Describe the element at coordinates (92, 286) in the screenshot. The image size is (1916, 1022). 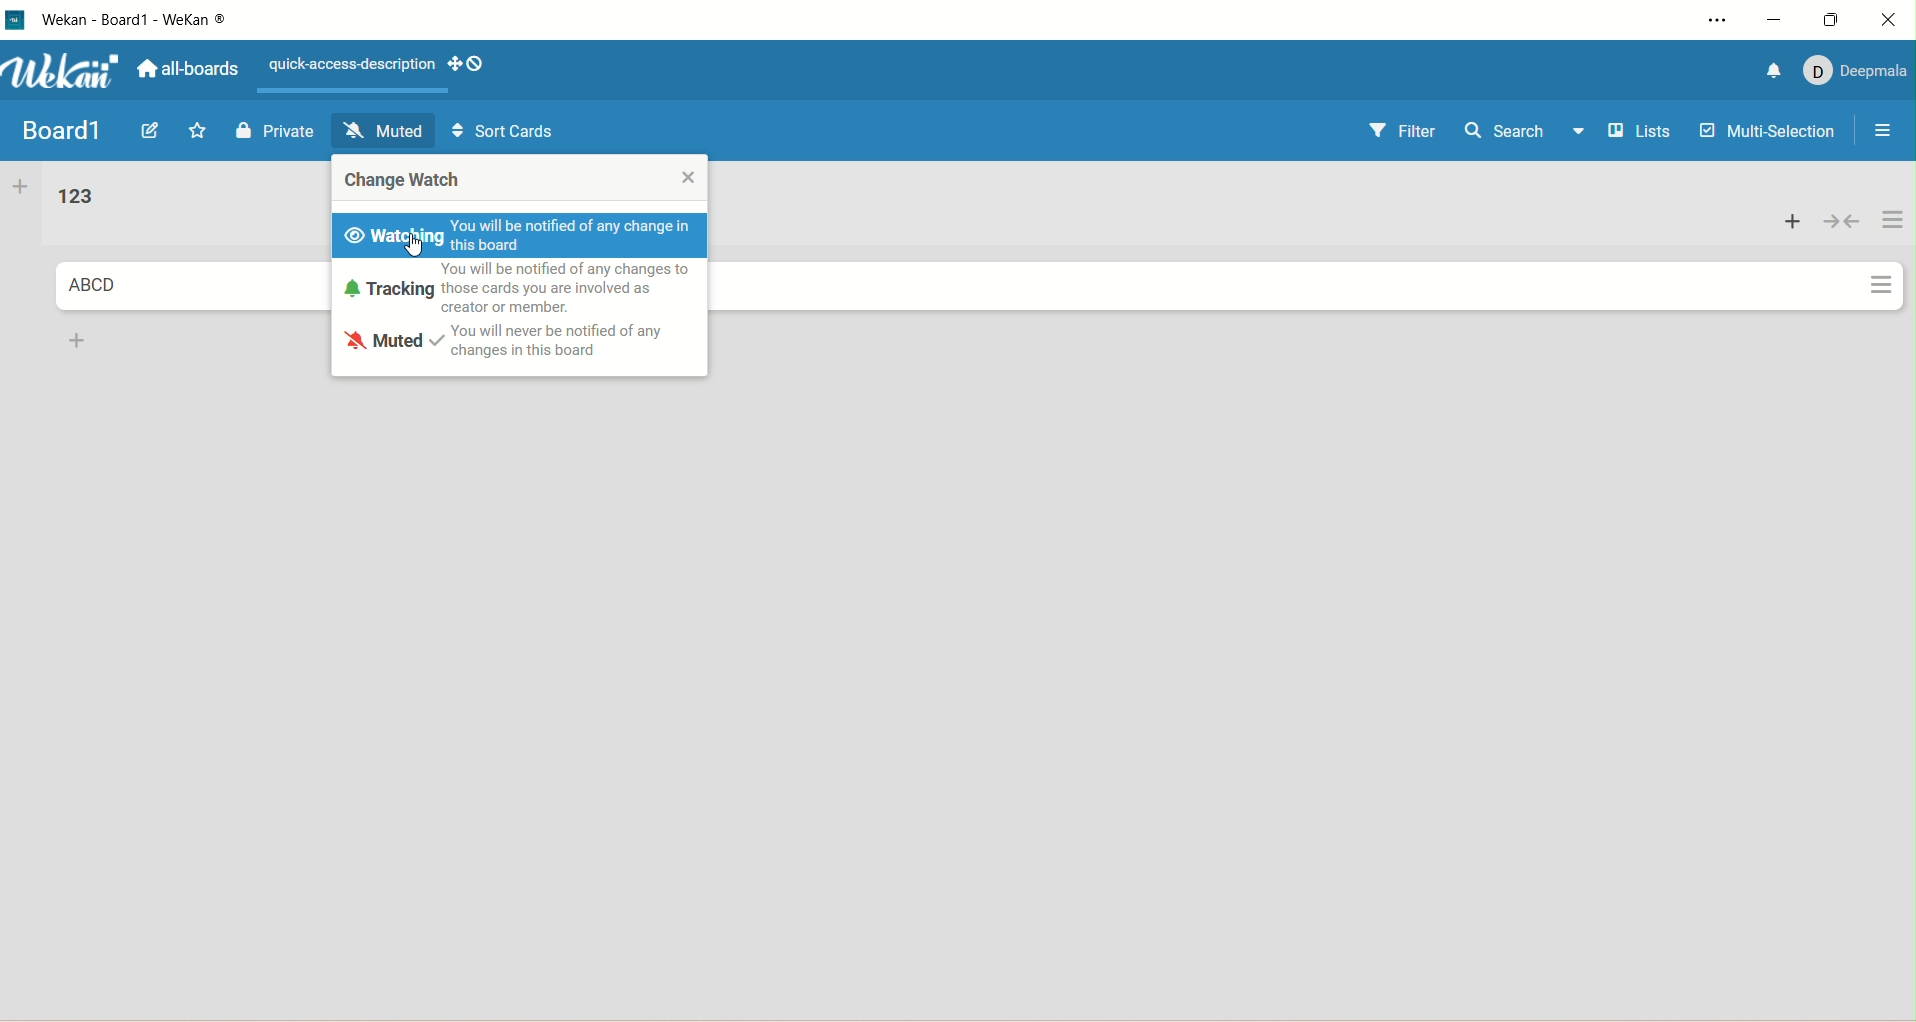
I see `card title` at that location.